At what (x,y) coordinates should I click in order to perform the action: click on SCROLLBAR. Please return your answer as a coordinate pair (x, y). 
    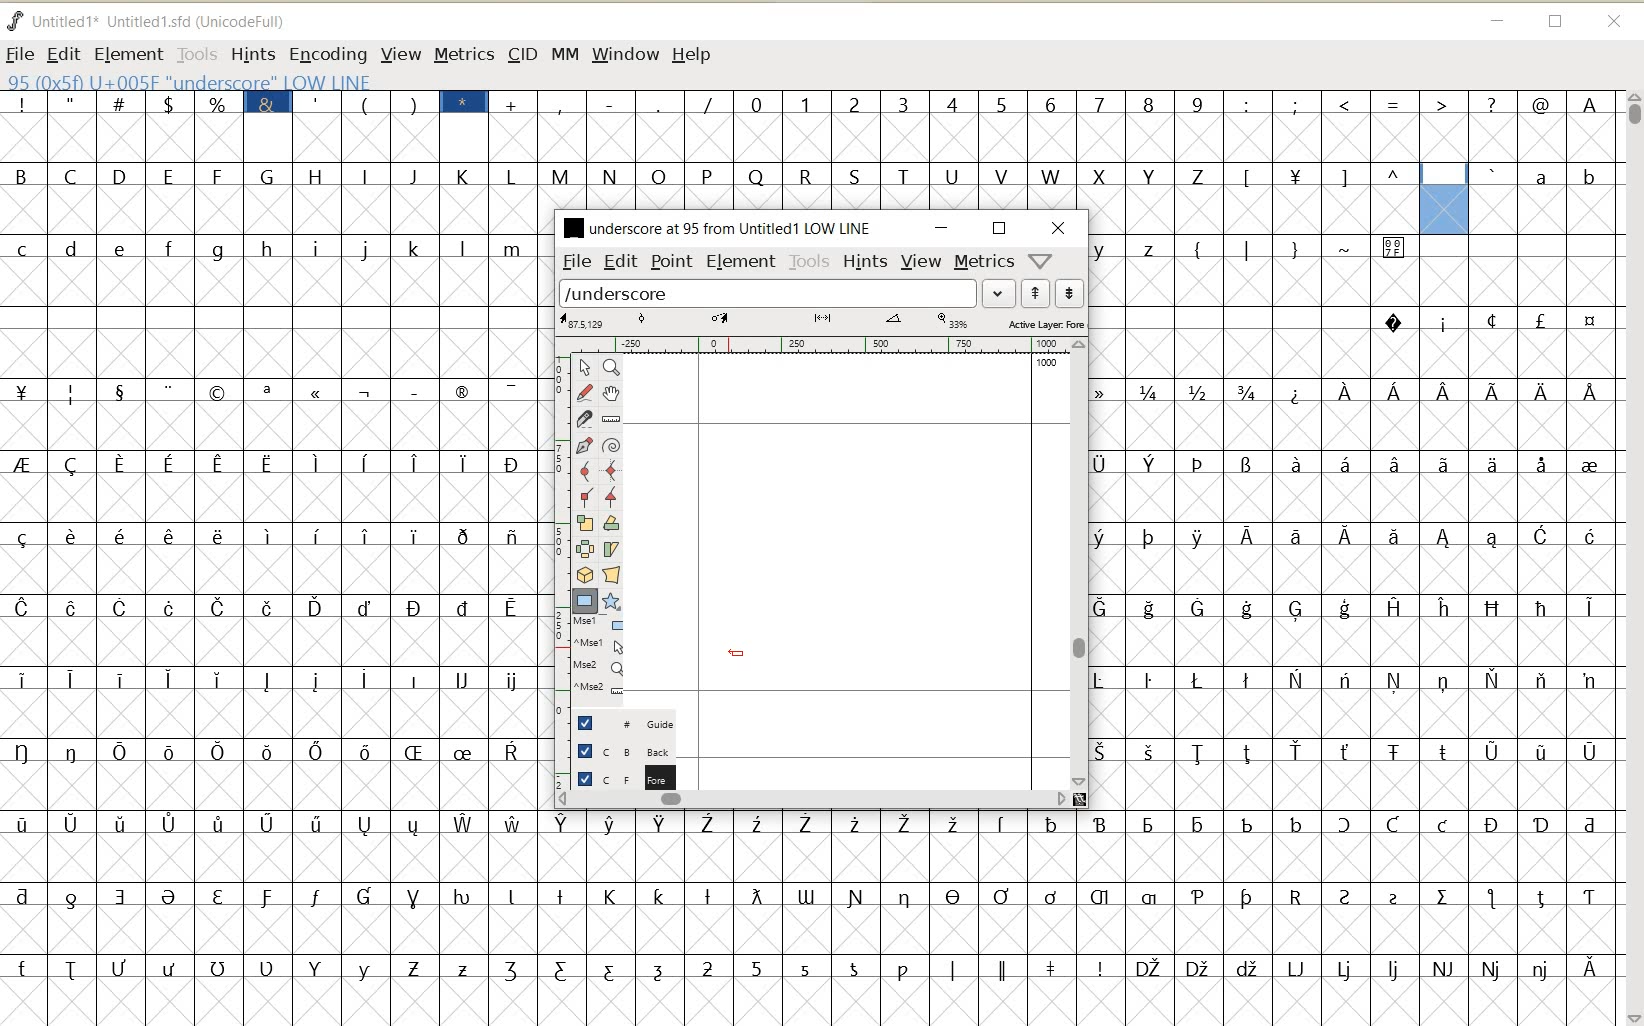
    Looking at the image, I should click on (812, 798).